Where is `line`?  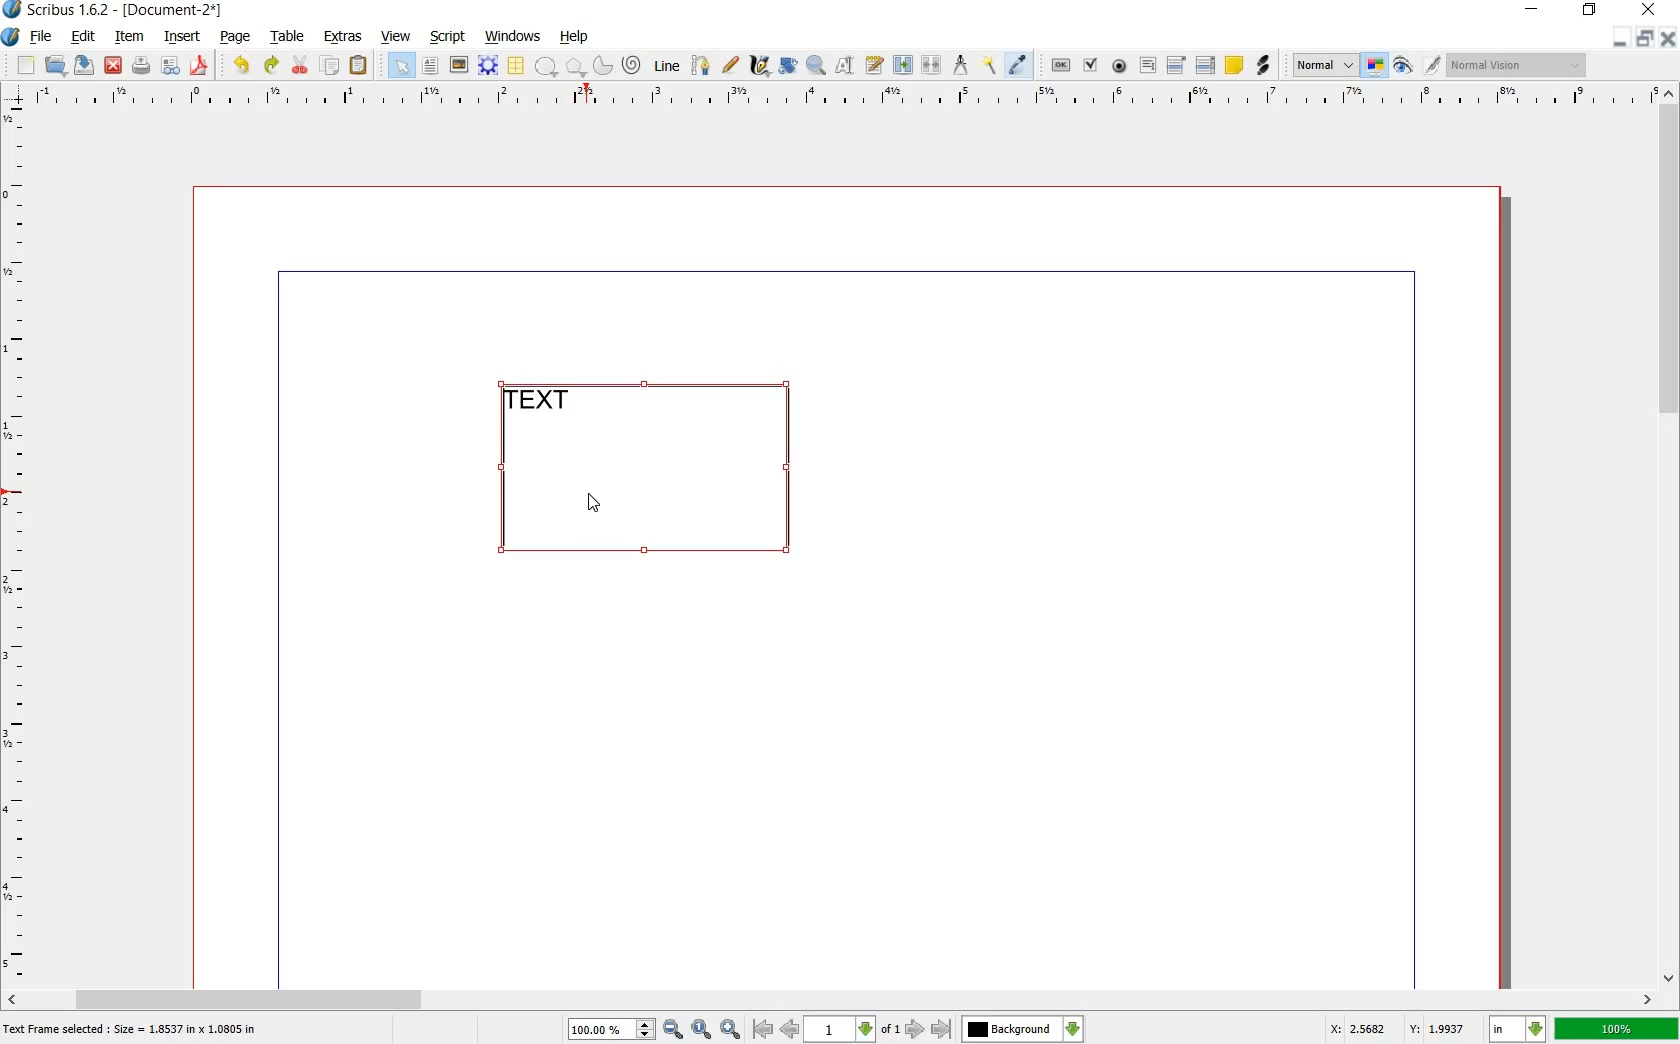 line is located at coordinates (669, 67).